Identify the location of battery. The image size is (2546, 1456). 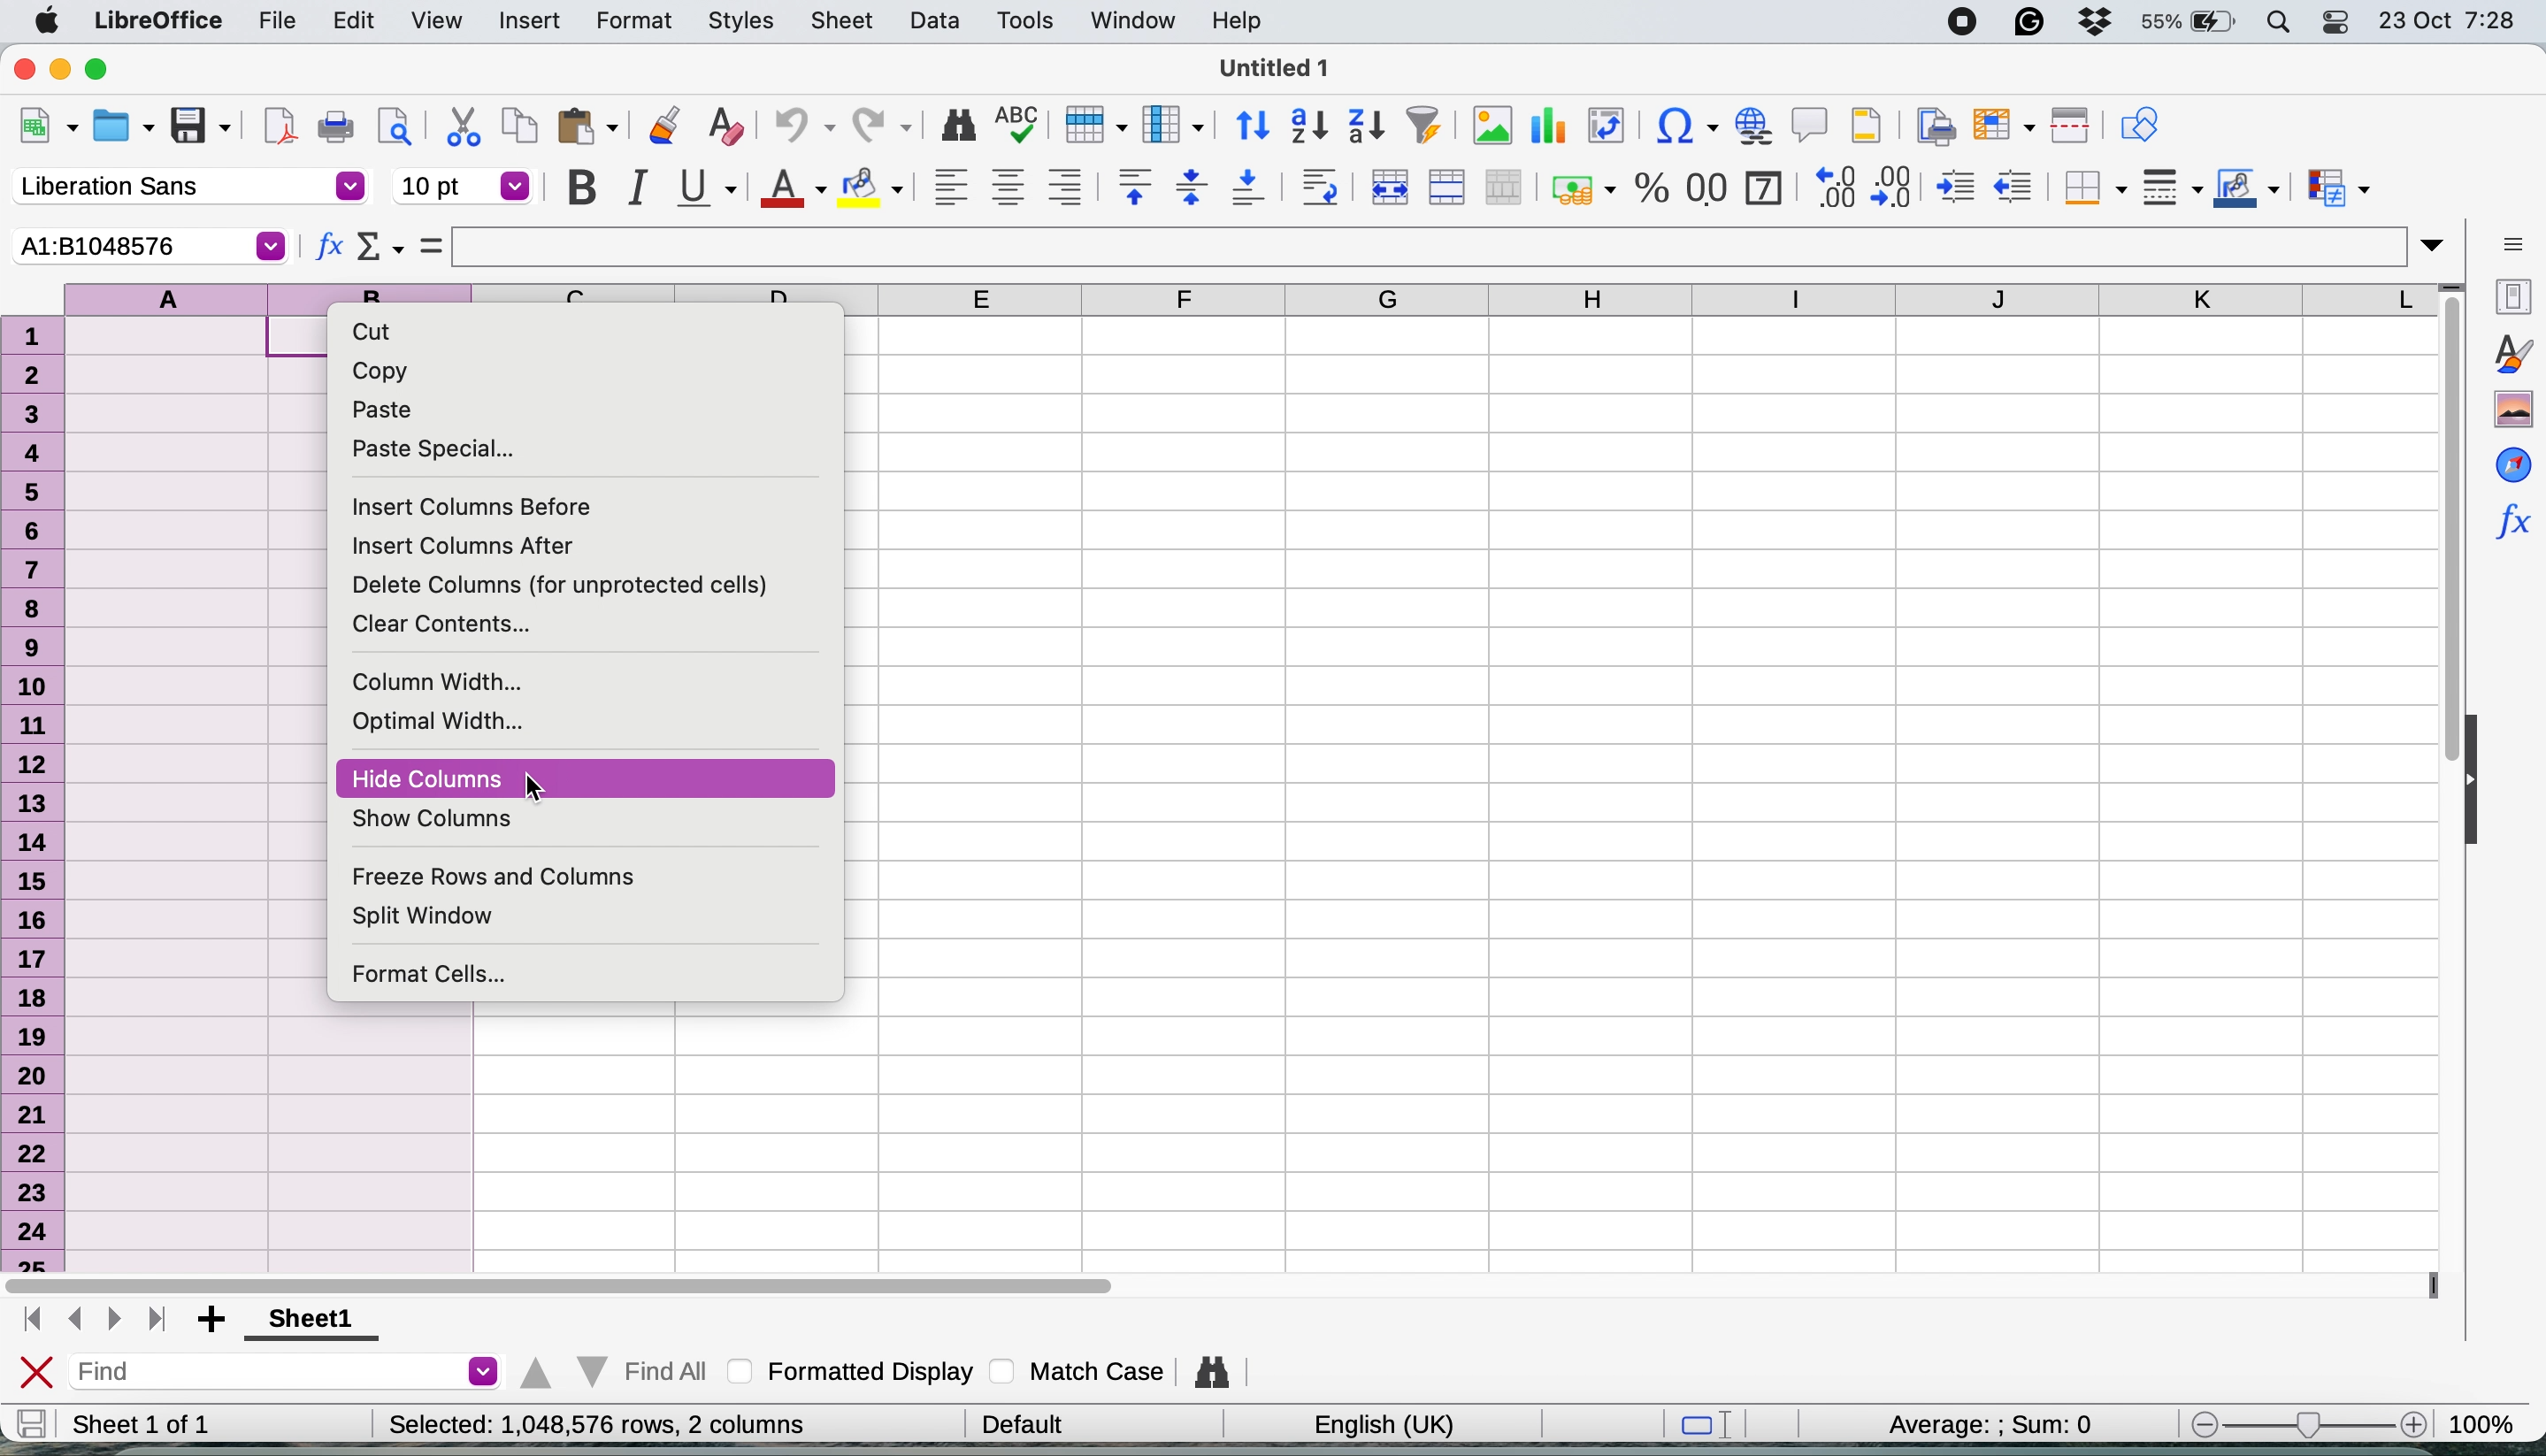
(2183, 23).